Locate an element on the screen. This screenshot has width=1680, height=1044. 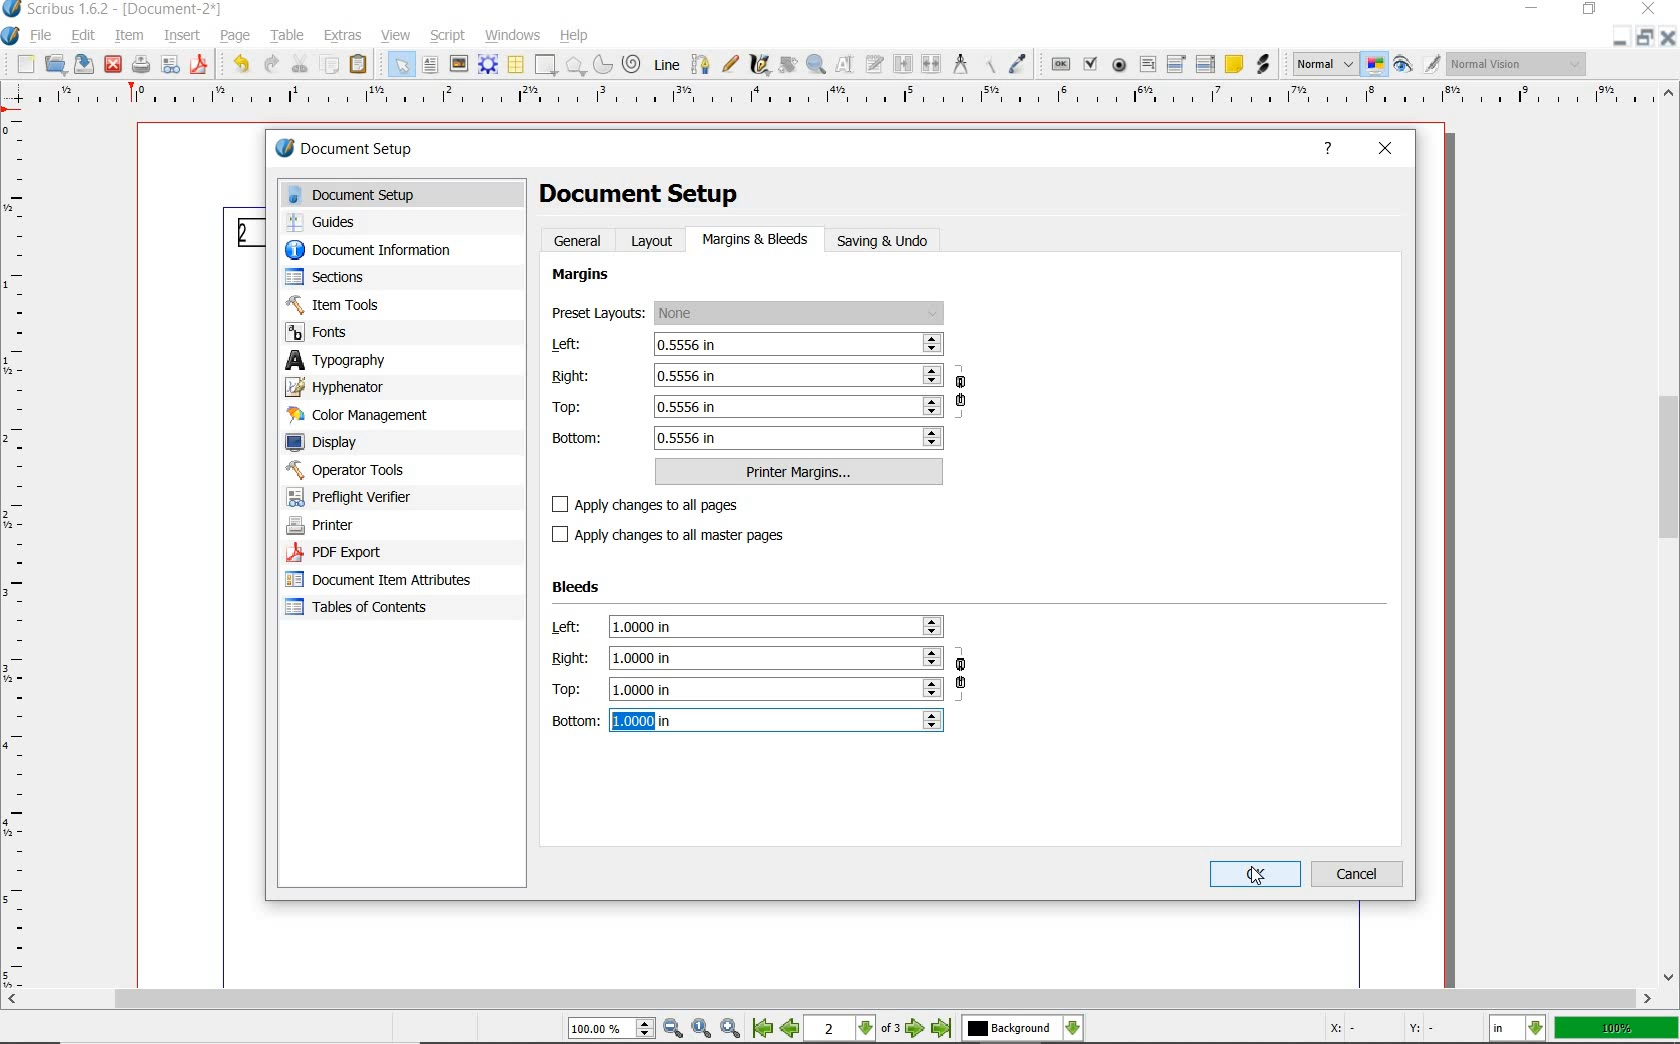
document setup is located at coordinates (407, 195).